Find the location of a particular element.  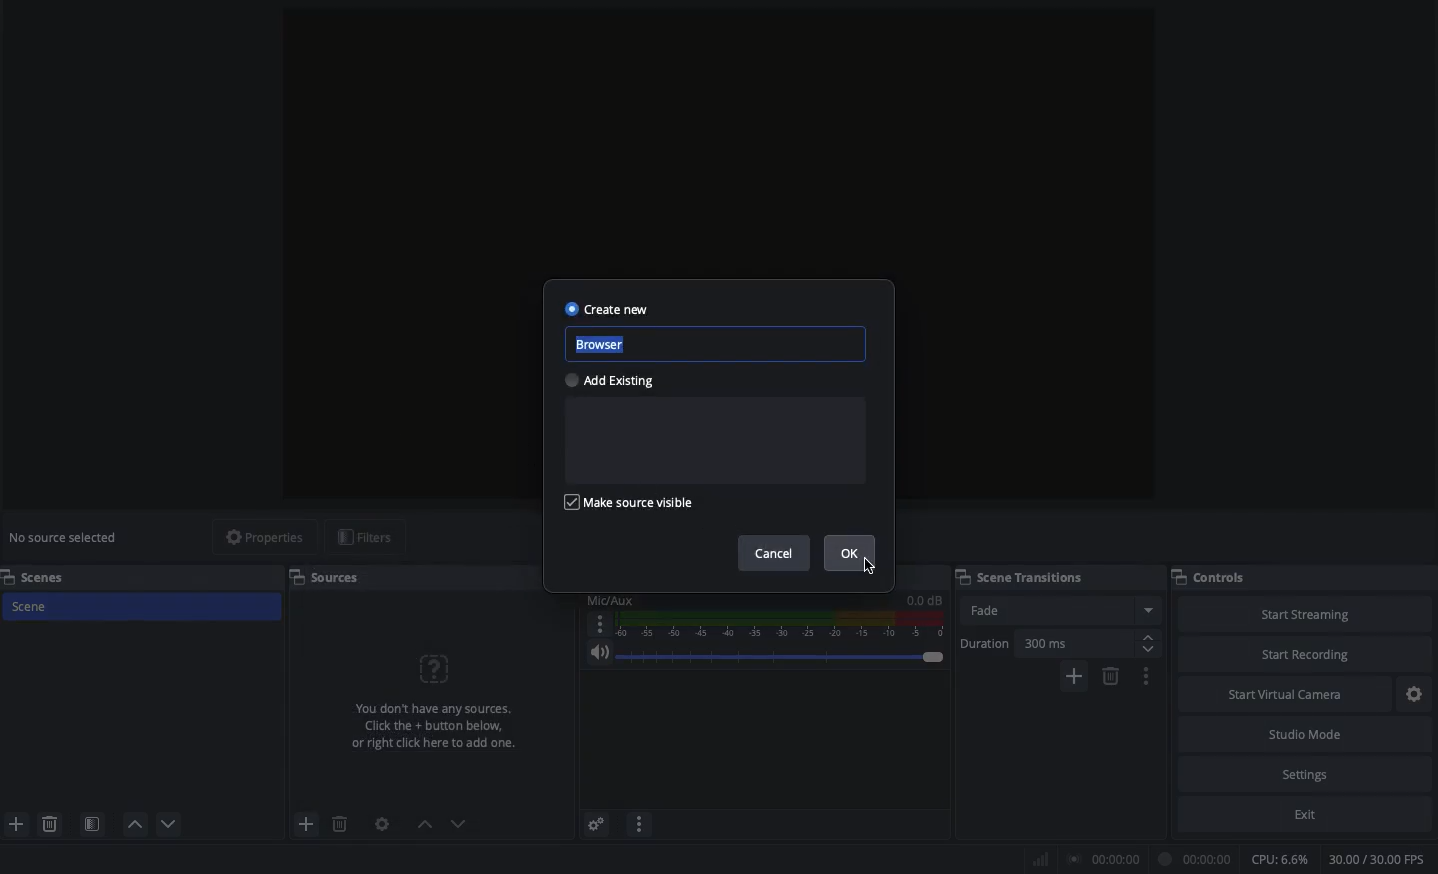

Sources is located at coordinates (332, 577).